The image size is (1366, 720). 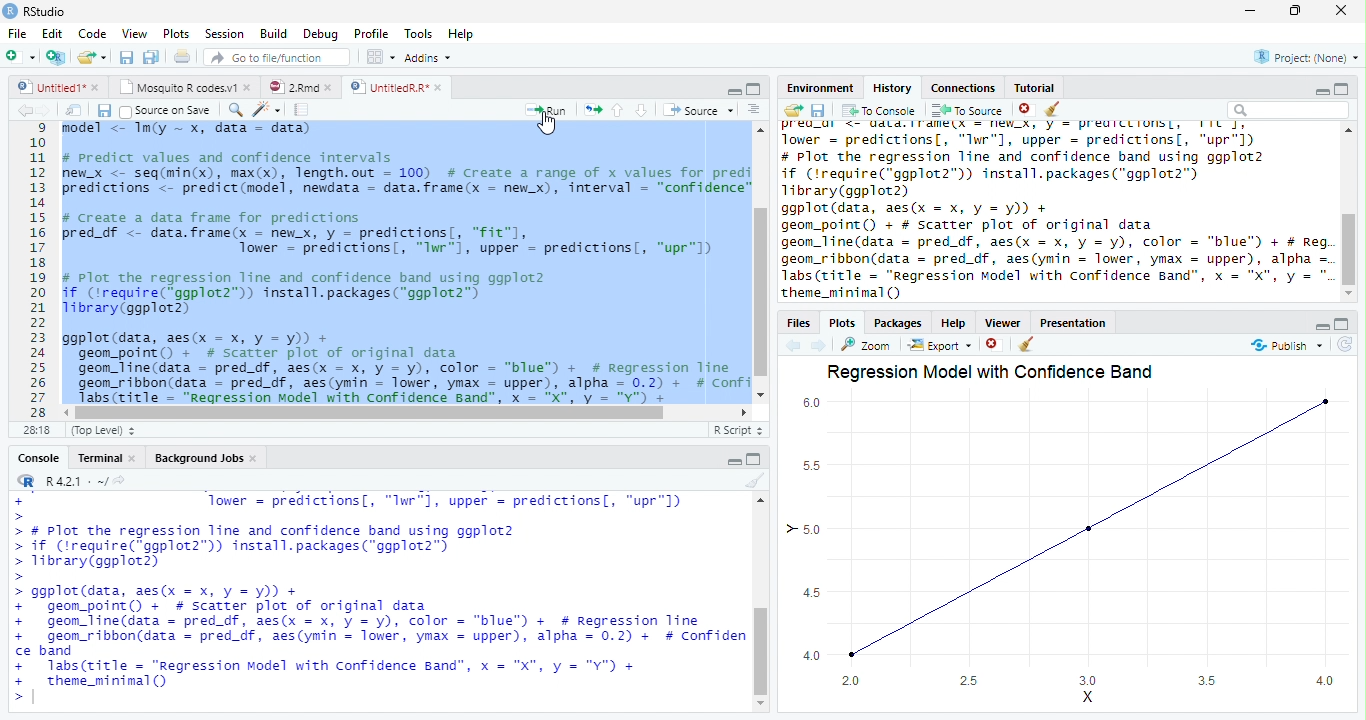 What do you see at coordinates (108, 455) in the screenshot?
I see `Terminal` at bounding box center [108, 455].